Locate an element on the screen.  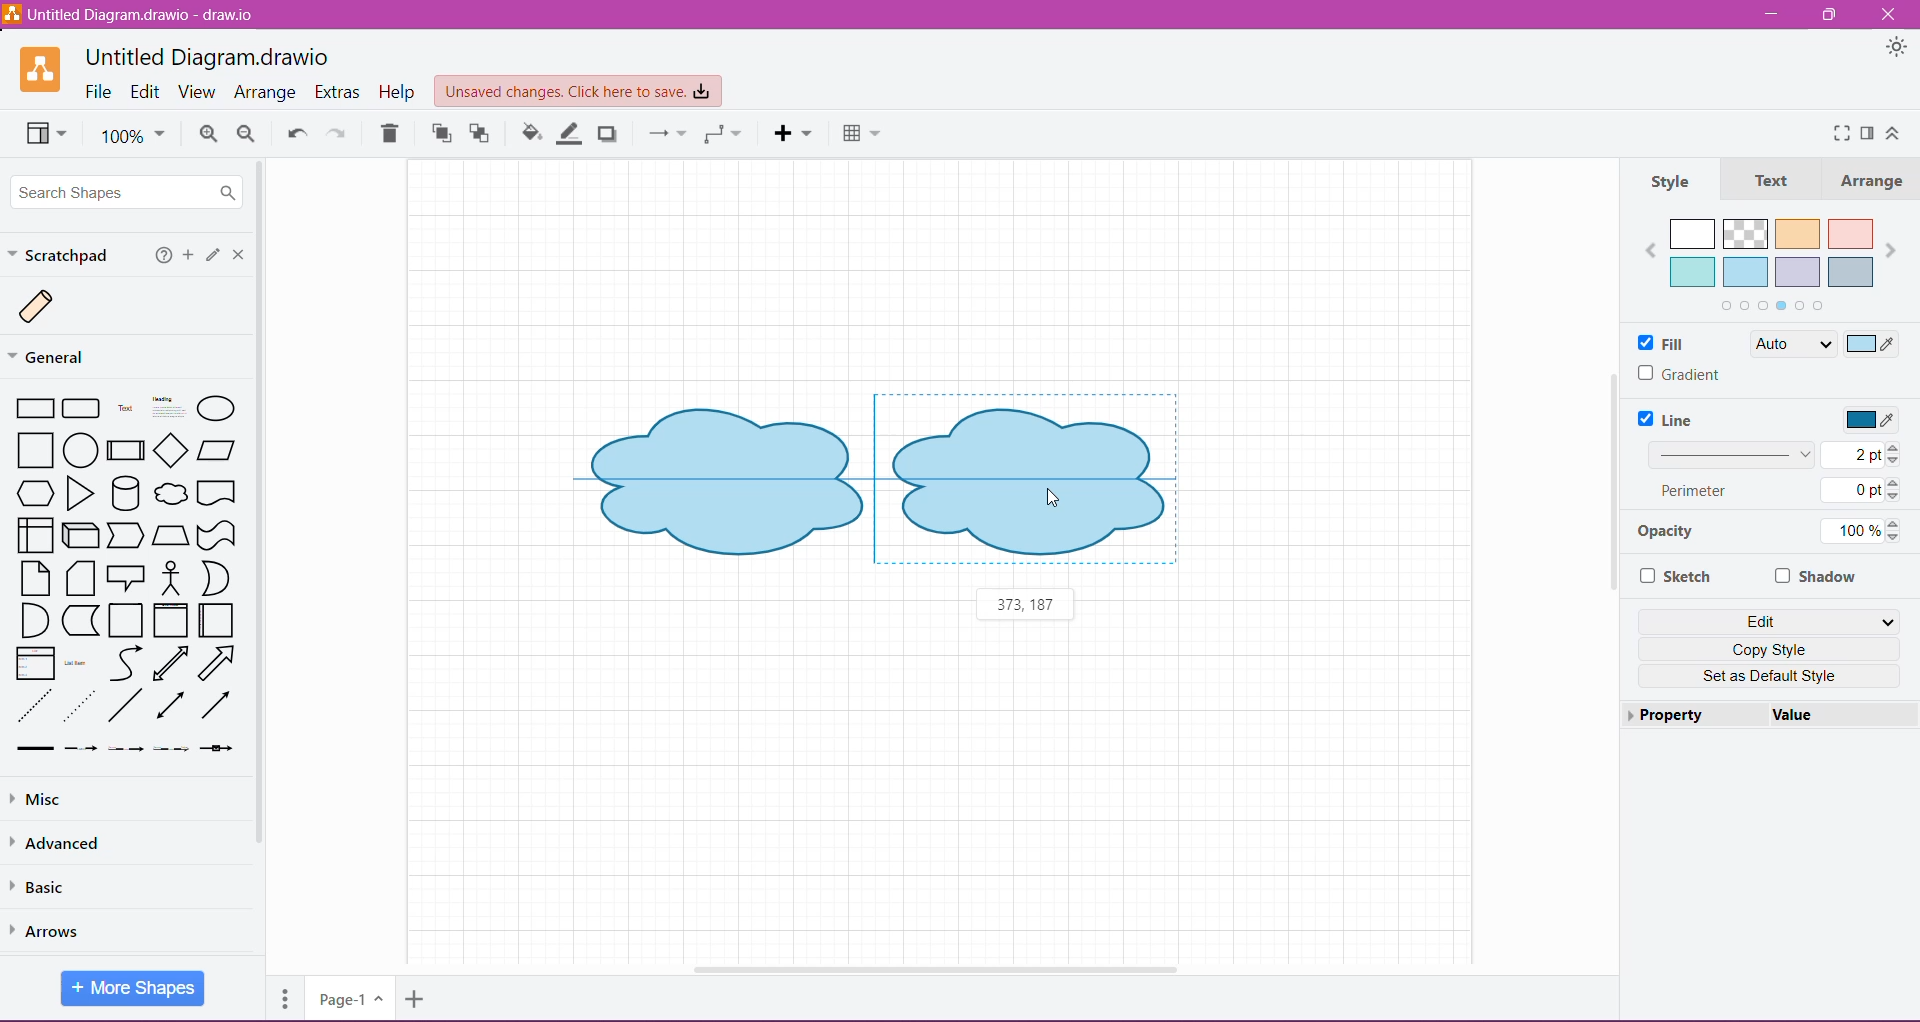
Shadow is located at coordinates (608, 134).